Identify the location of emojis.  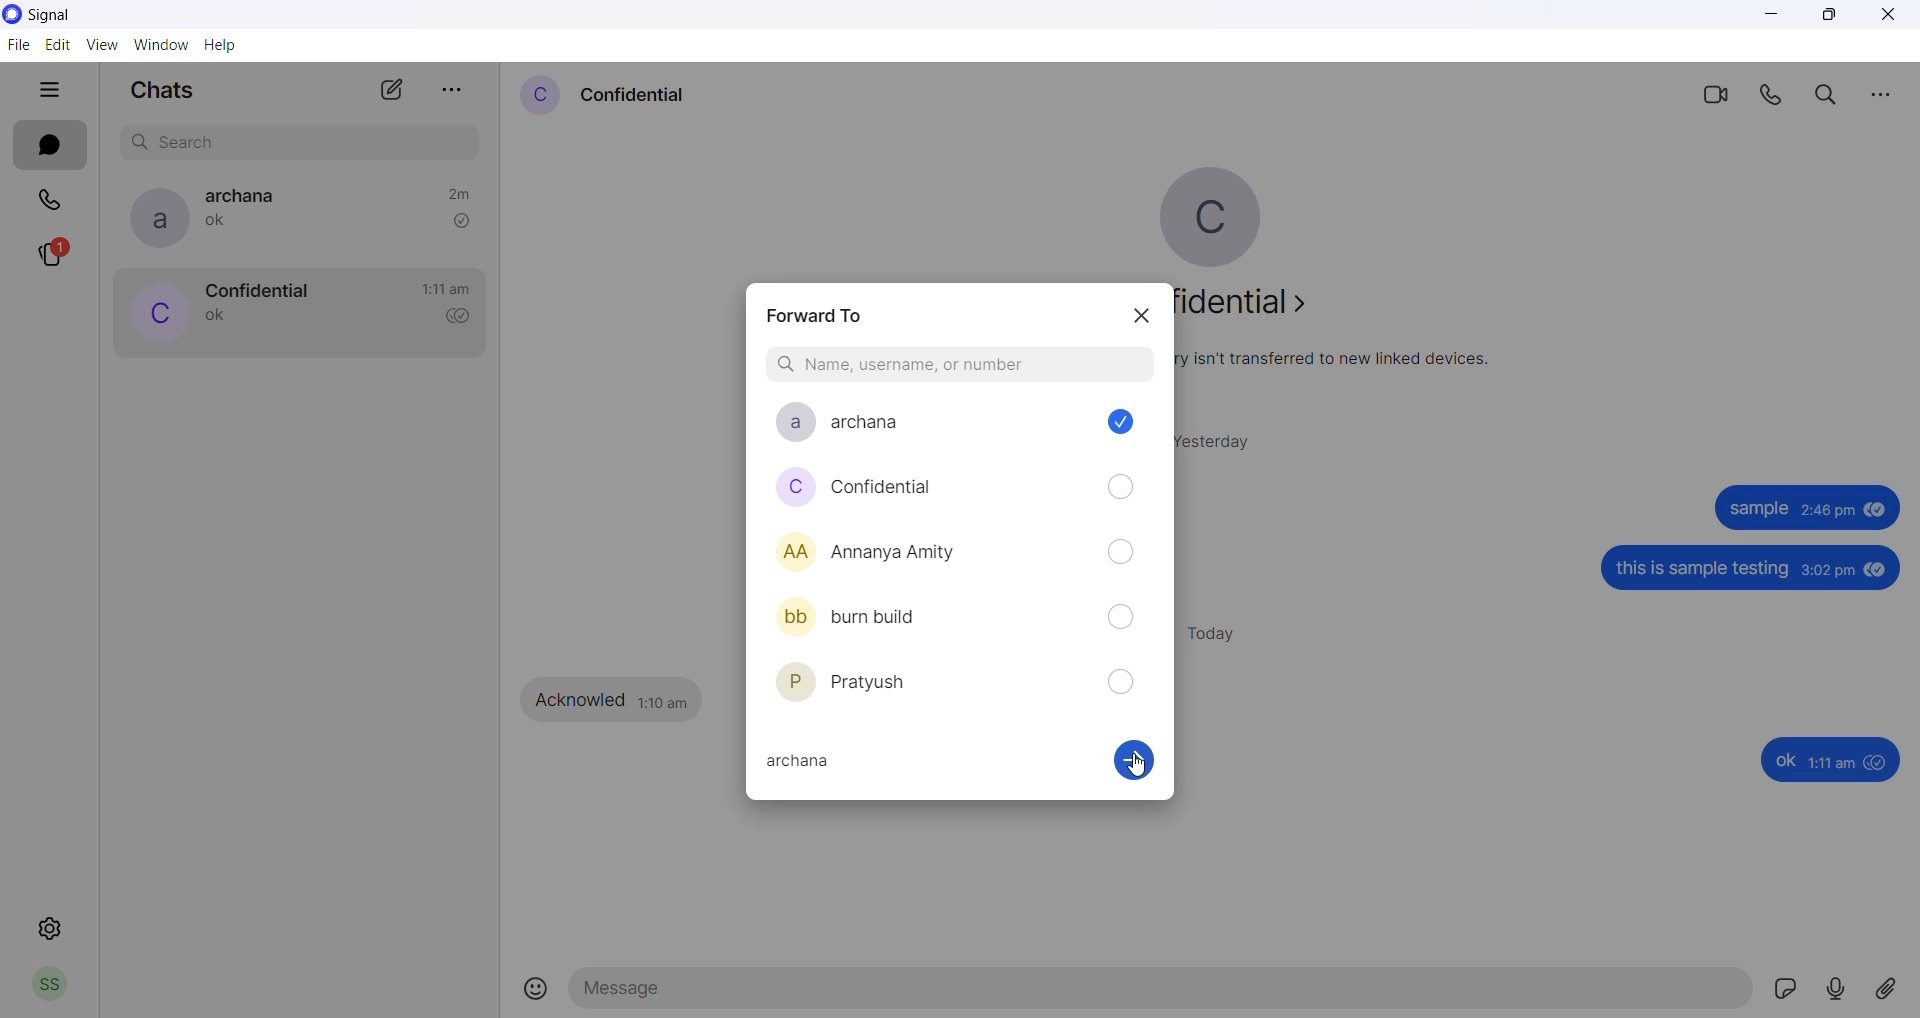
(537, 990).